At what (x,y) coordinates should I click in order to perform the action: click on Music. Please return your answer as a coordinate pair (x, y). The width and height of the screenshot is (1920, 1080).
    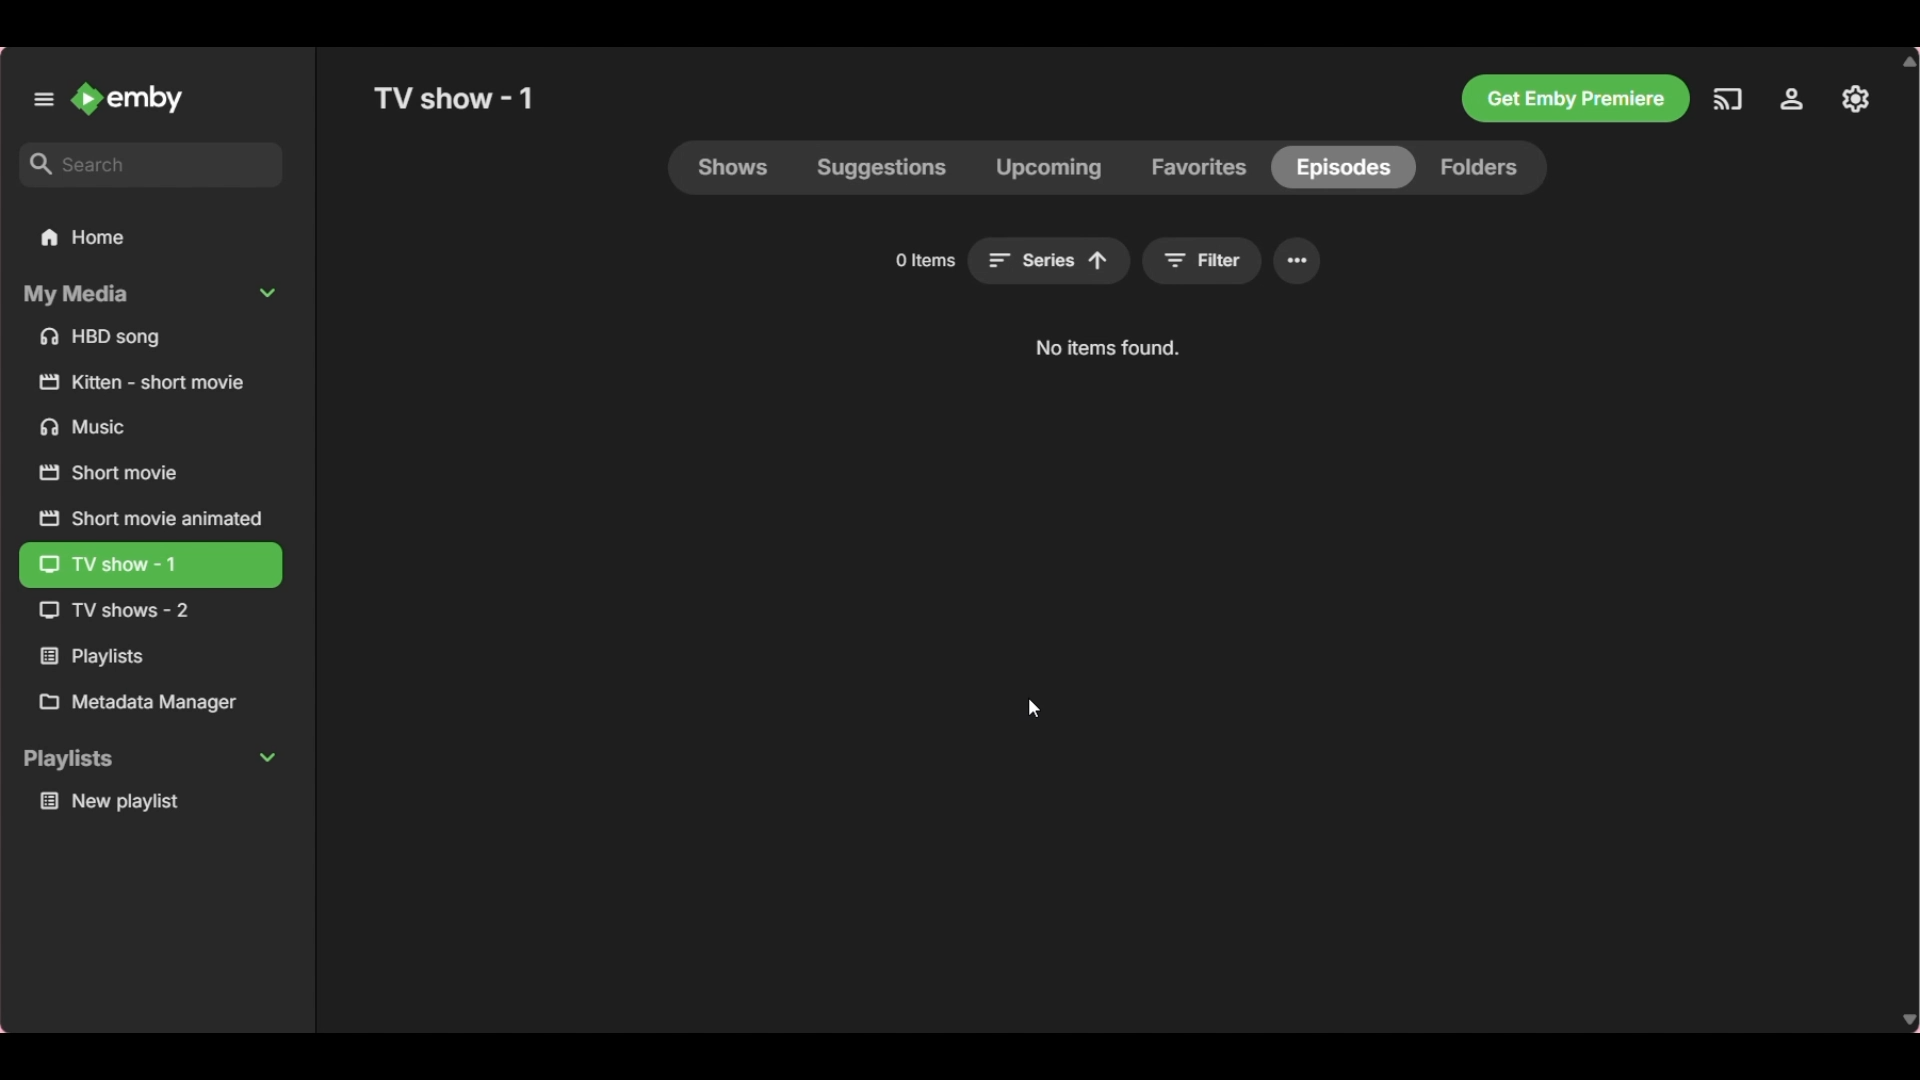
    Looking at the image, I should click on (152, 426).